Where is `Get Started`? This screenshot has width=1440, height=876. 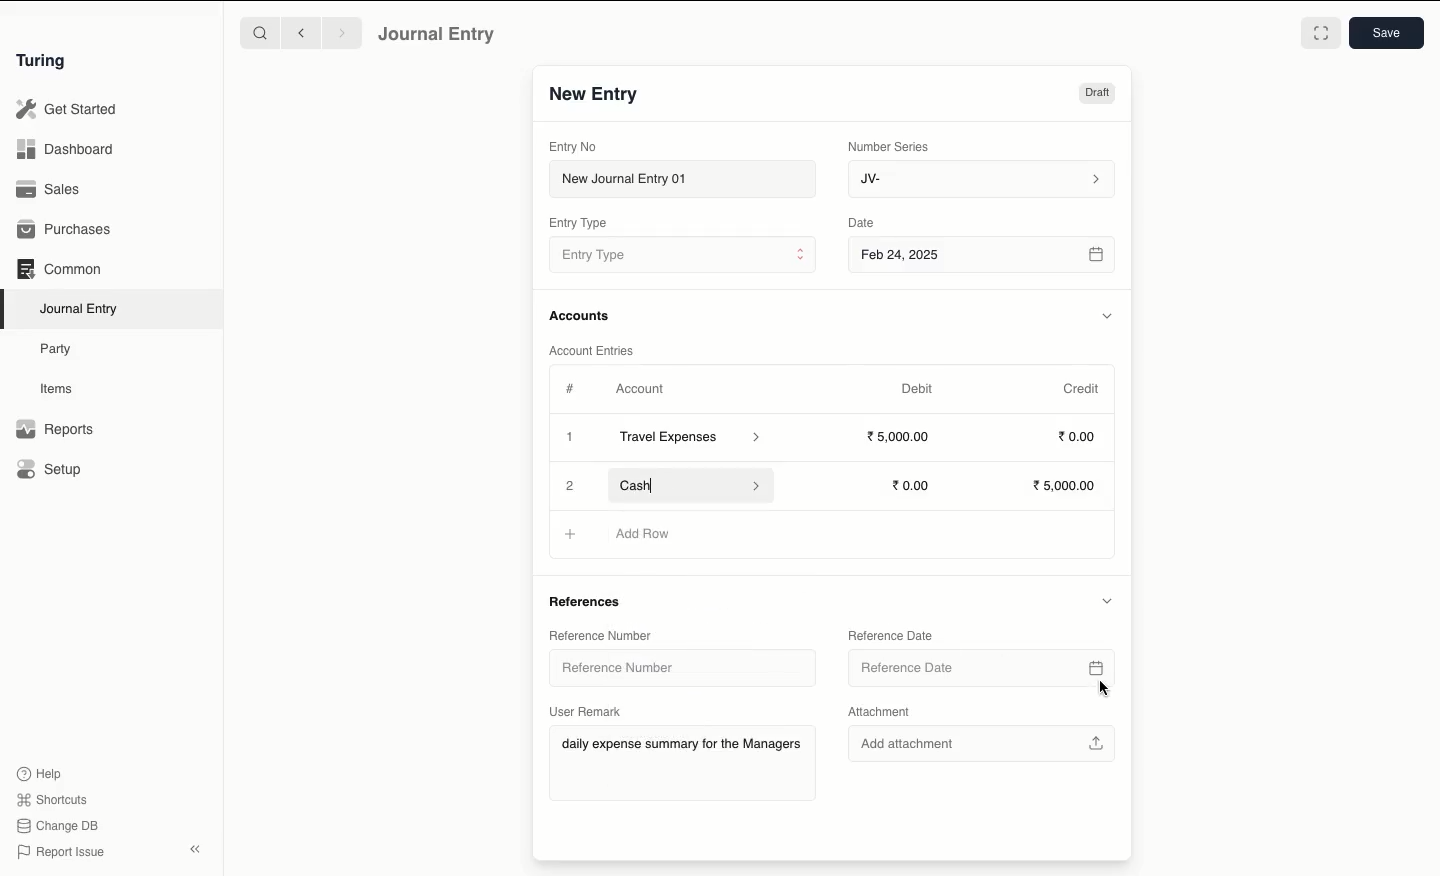 Get Started is located at coordinates (68, 110).